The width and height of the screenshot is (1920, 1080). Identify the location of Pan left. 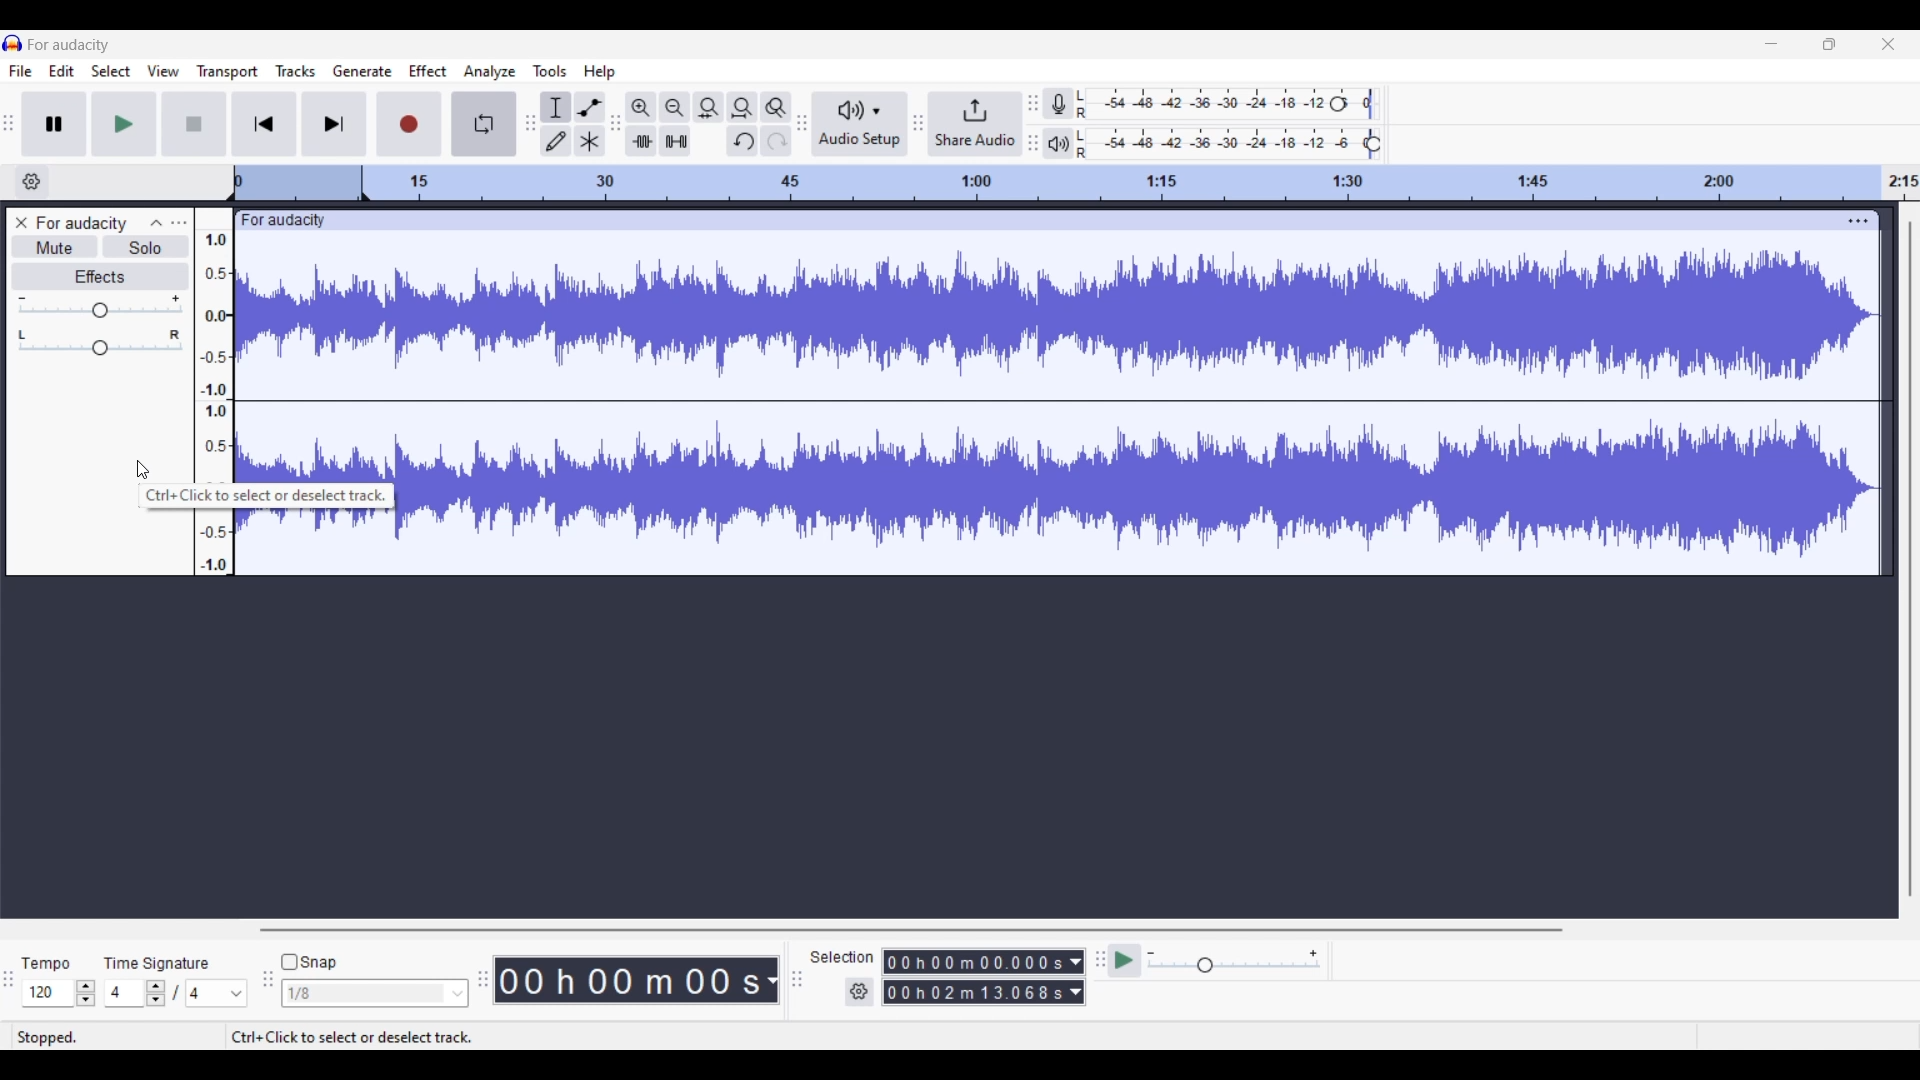
(22, 335).